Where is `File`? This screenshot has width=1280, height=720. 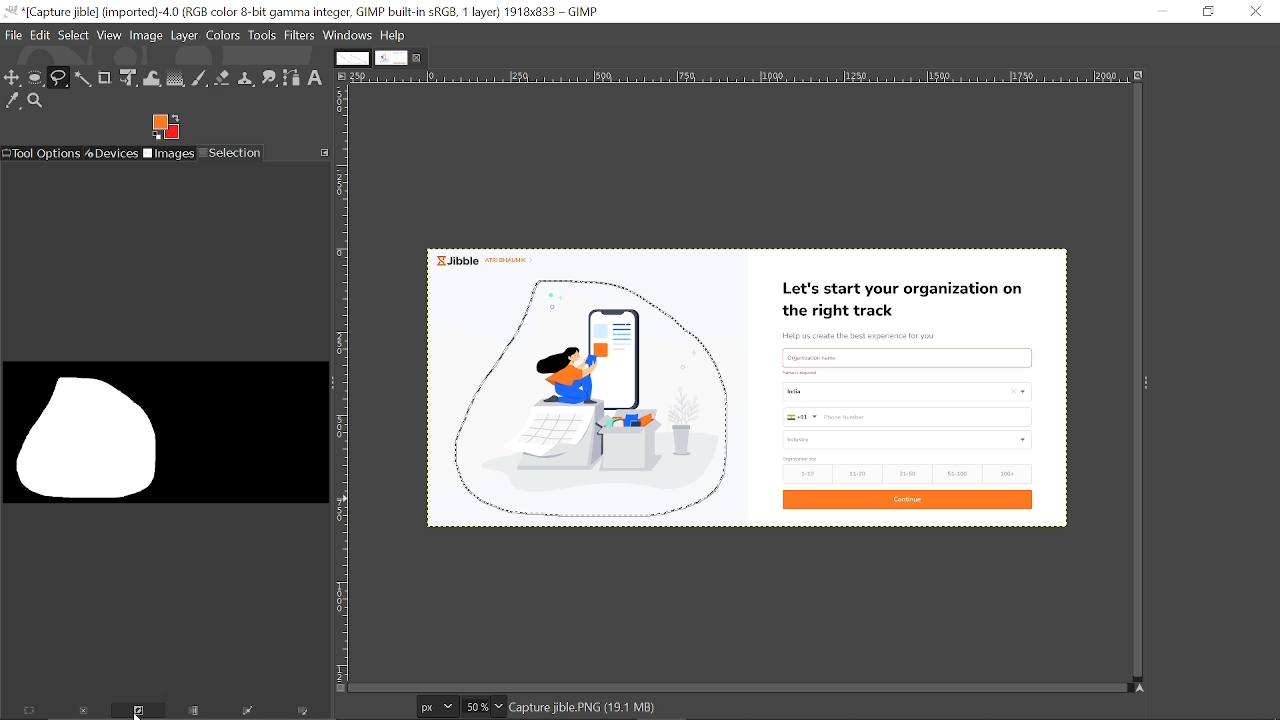 File is located at coordinates (14, 34).